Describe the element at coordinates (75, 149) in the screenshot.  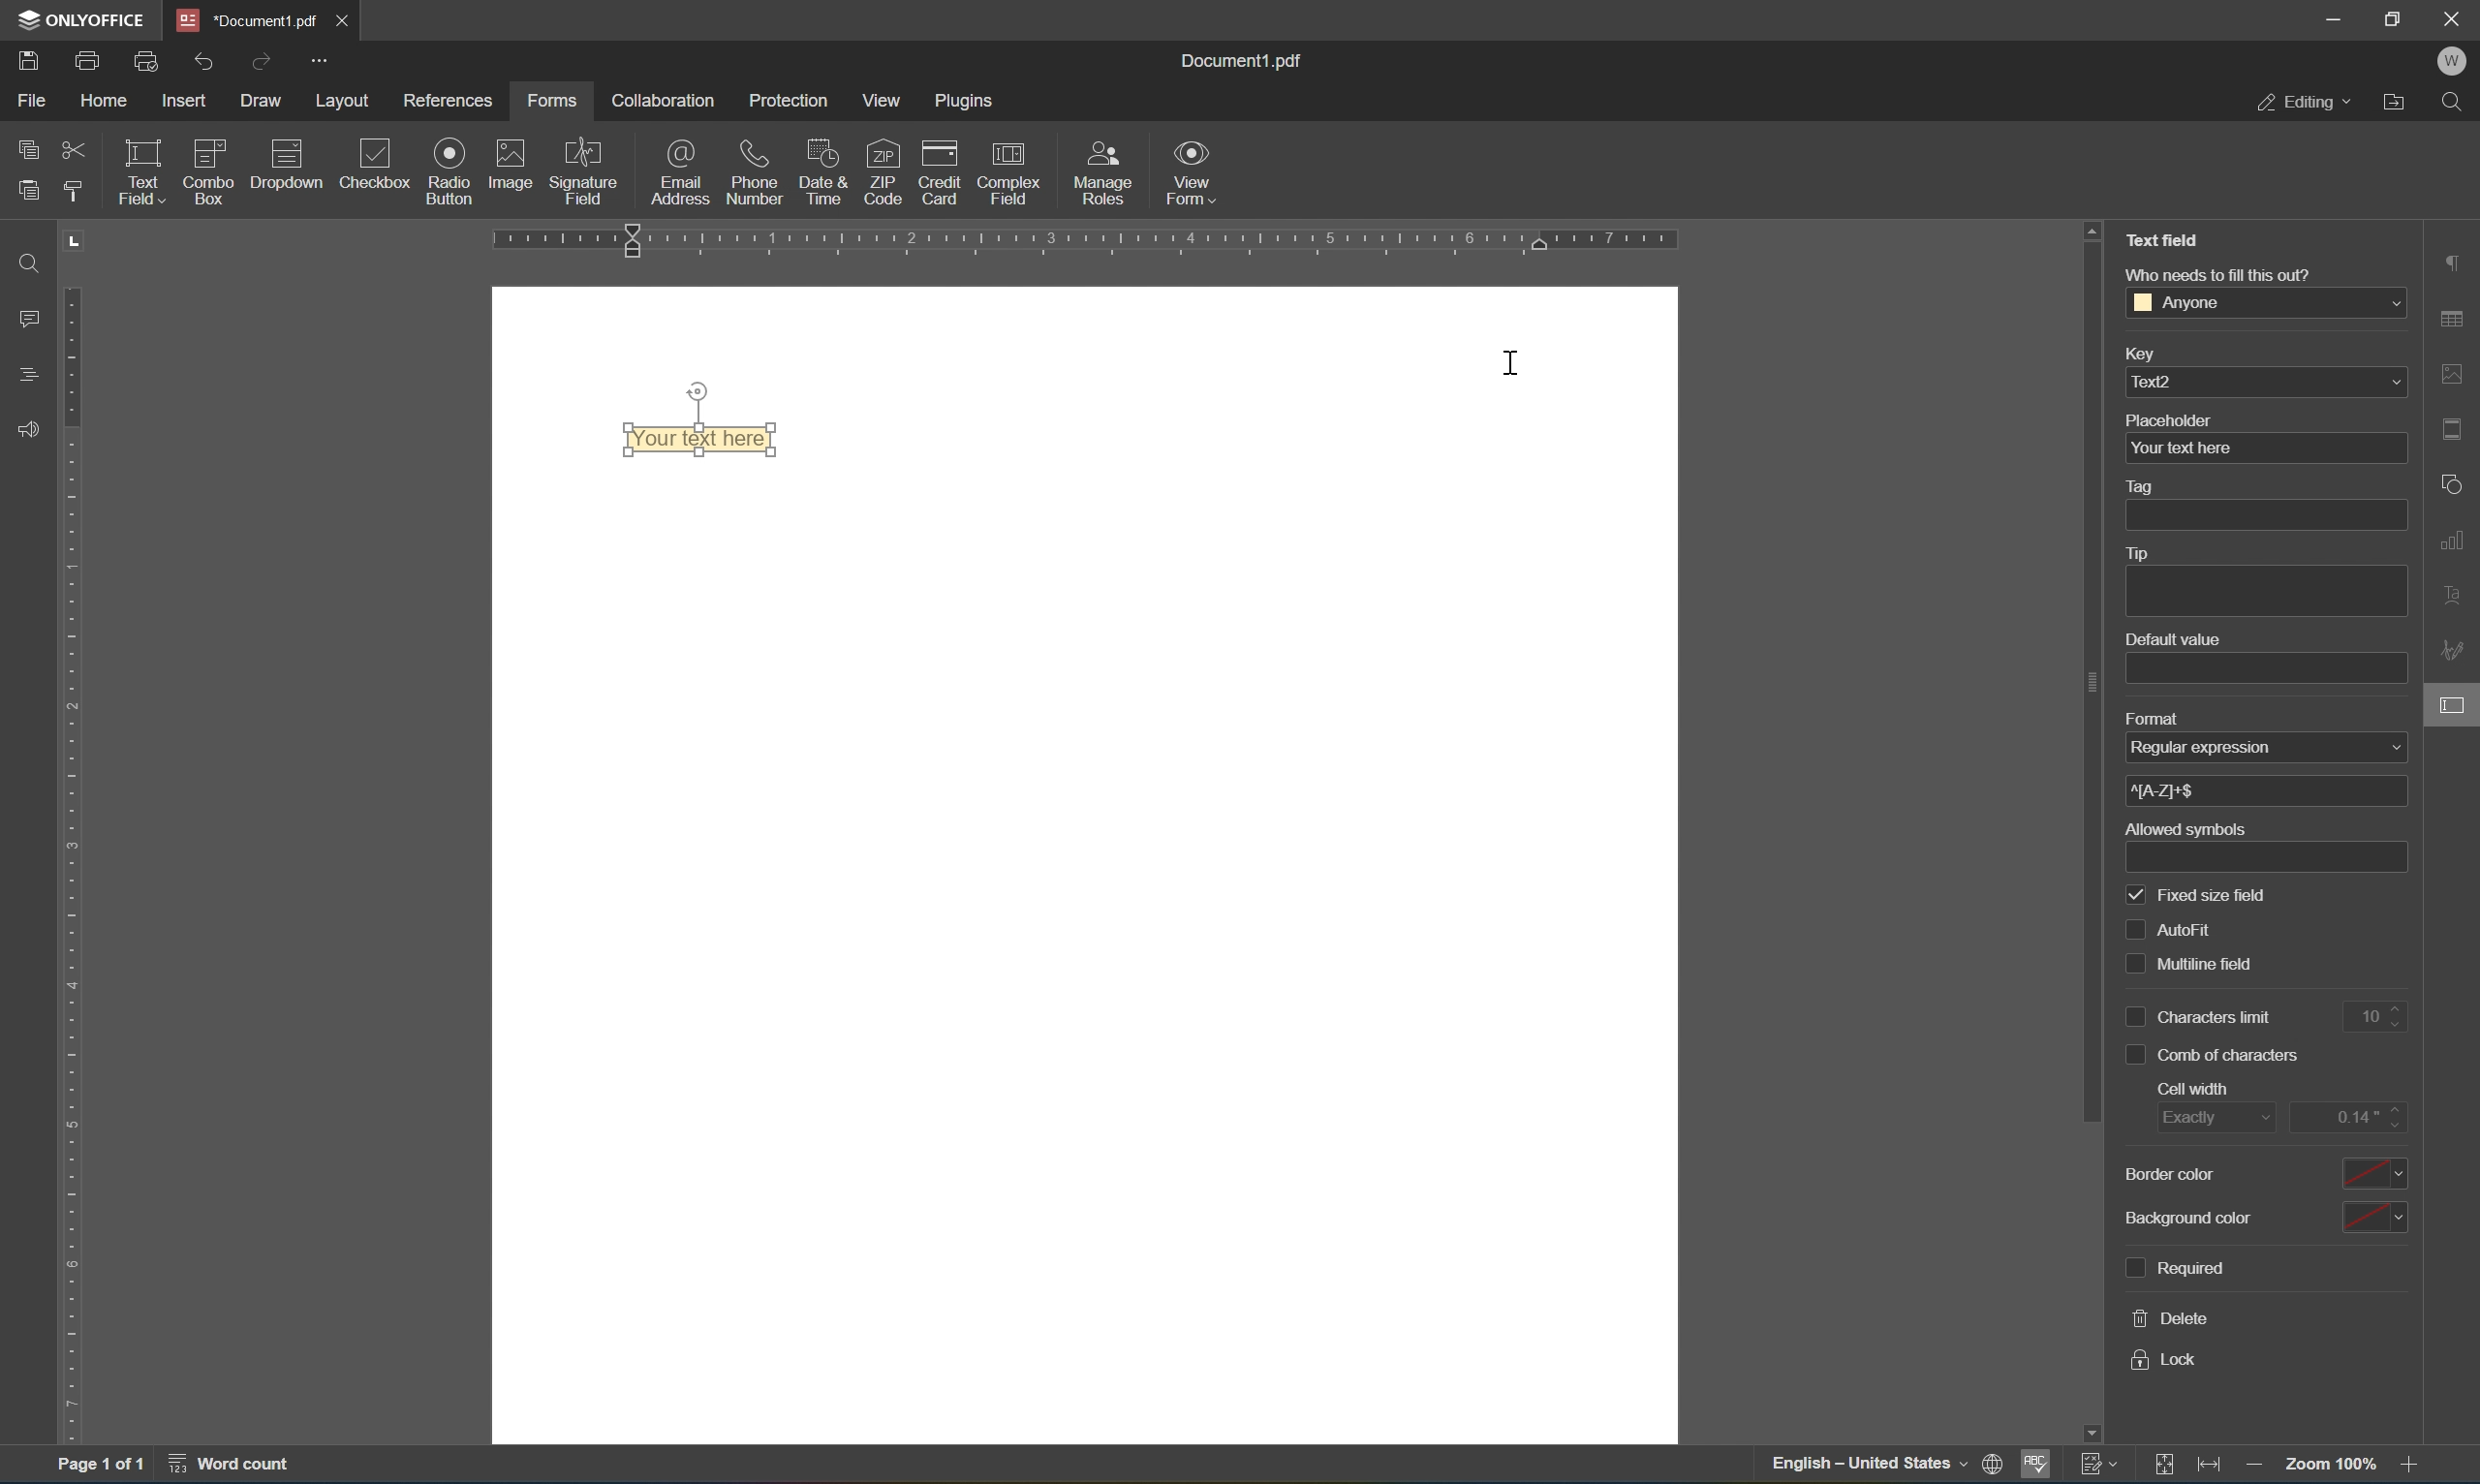
I see `cut` at that location.